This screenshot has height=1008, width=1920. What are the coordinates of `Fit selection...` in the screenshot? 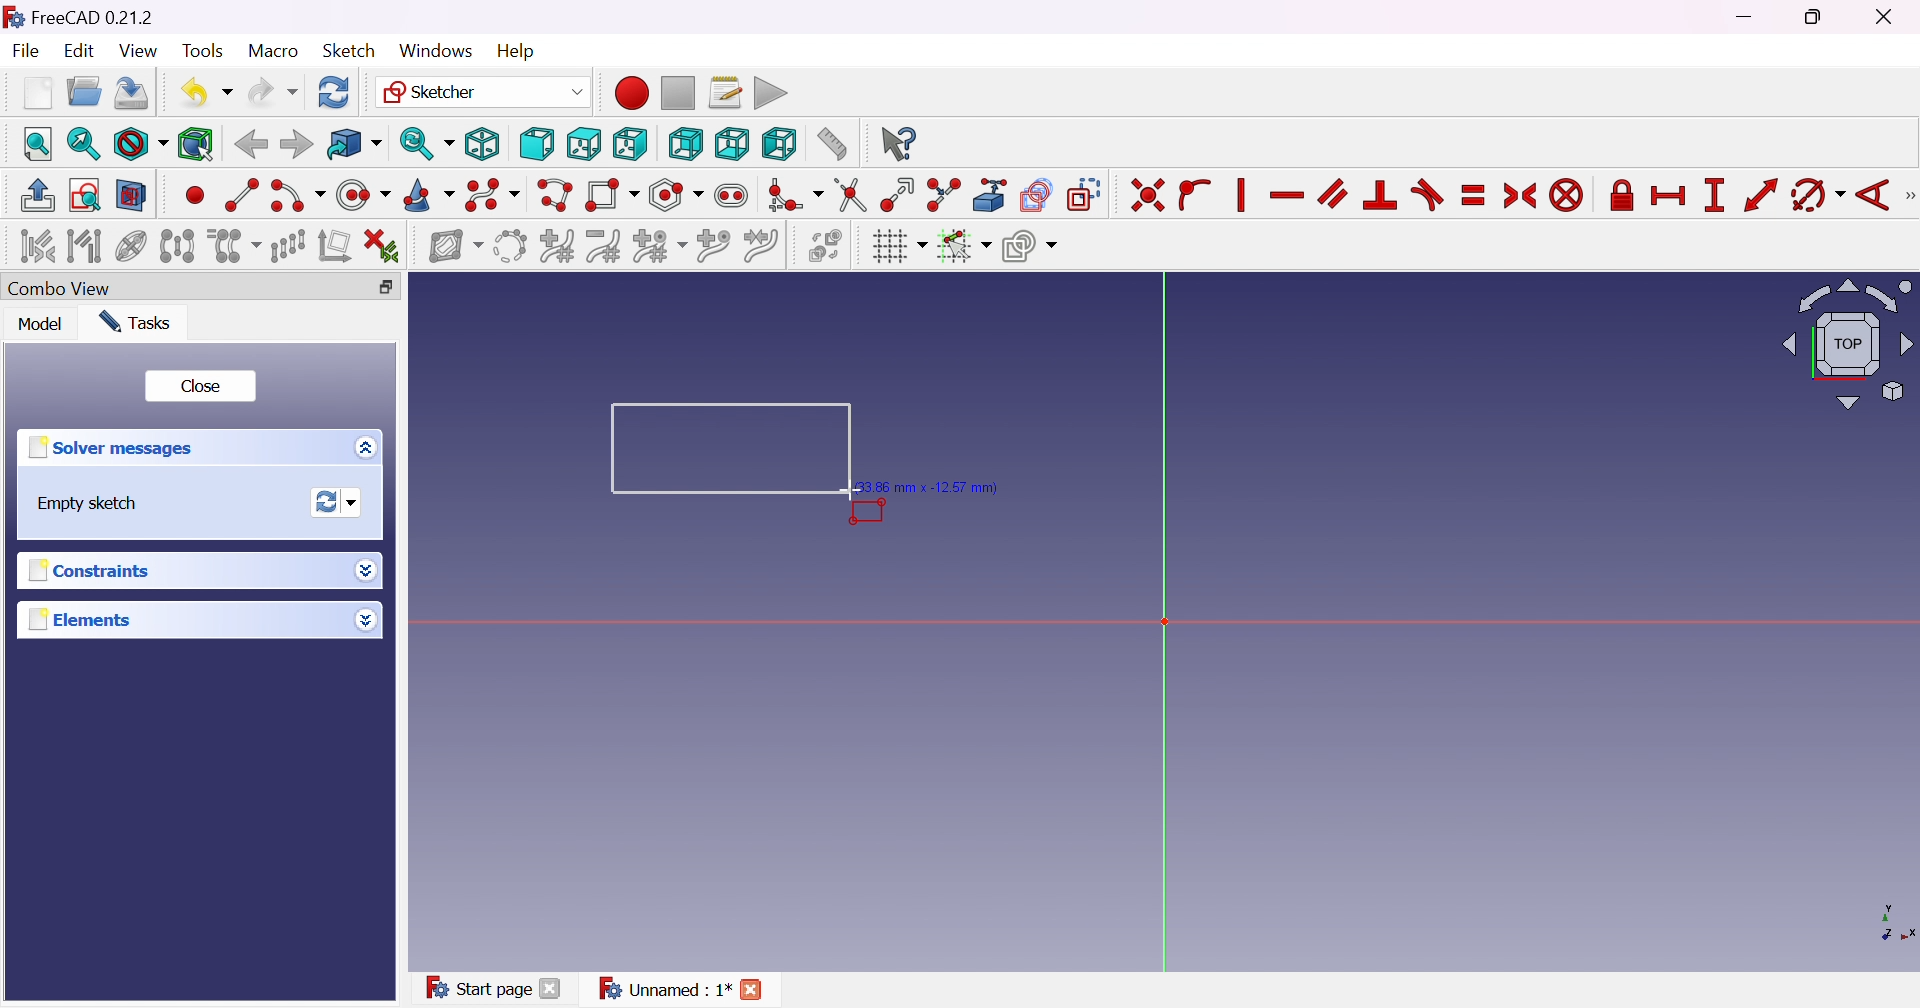 It's located at (84, 144).